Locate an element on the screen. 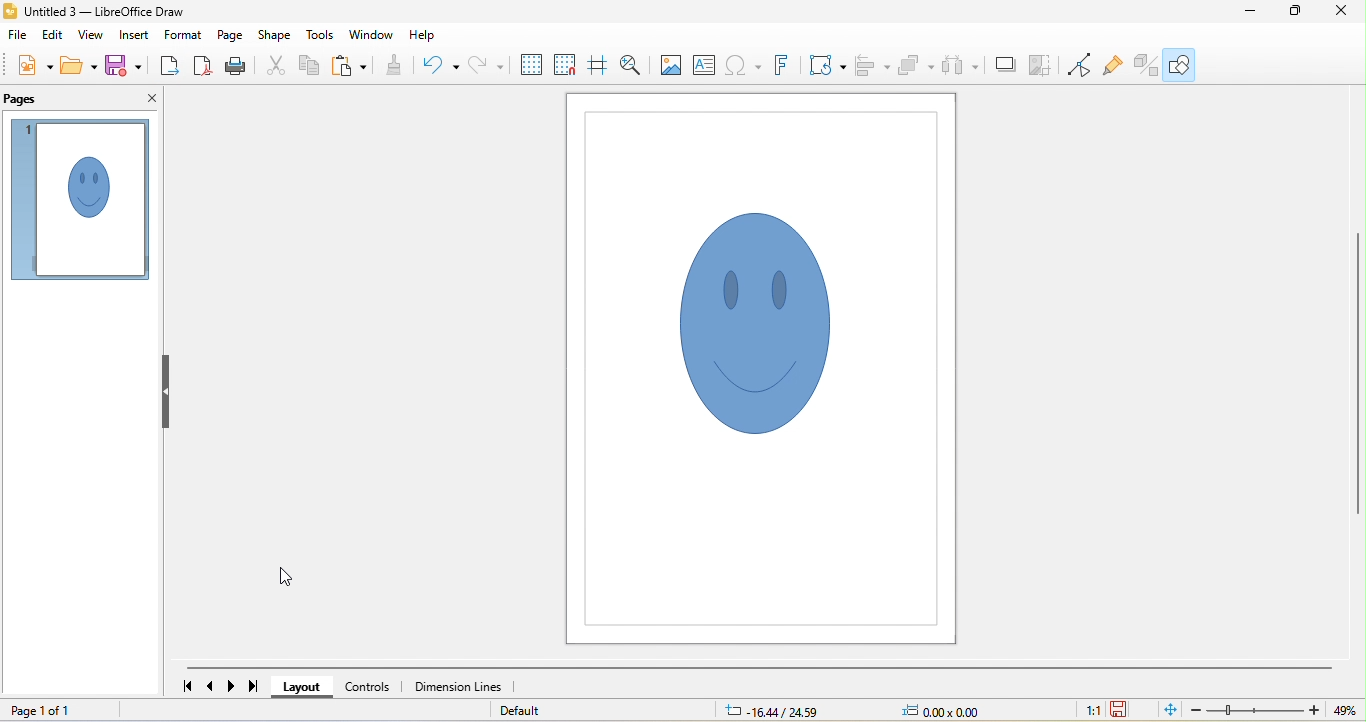 Image resolution: width=1366 pixels, height=722 pixels. dimension lines is located at coordinates (458, 685).